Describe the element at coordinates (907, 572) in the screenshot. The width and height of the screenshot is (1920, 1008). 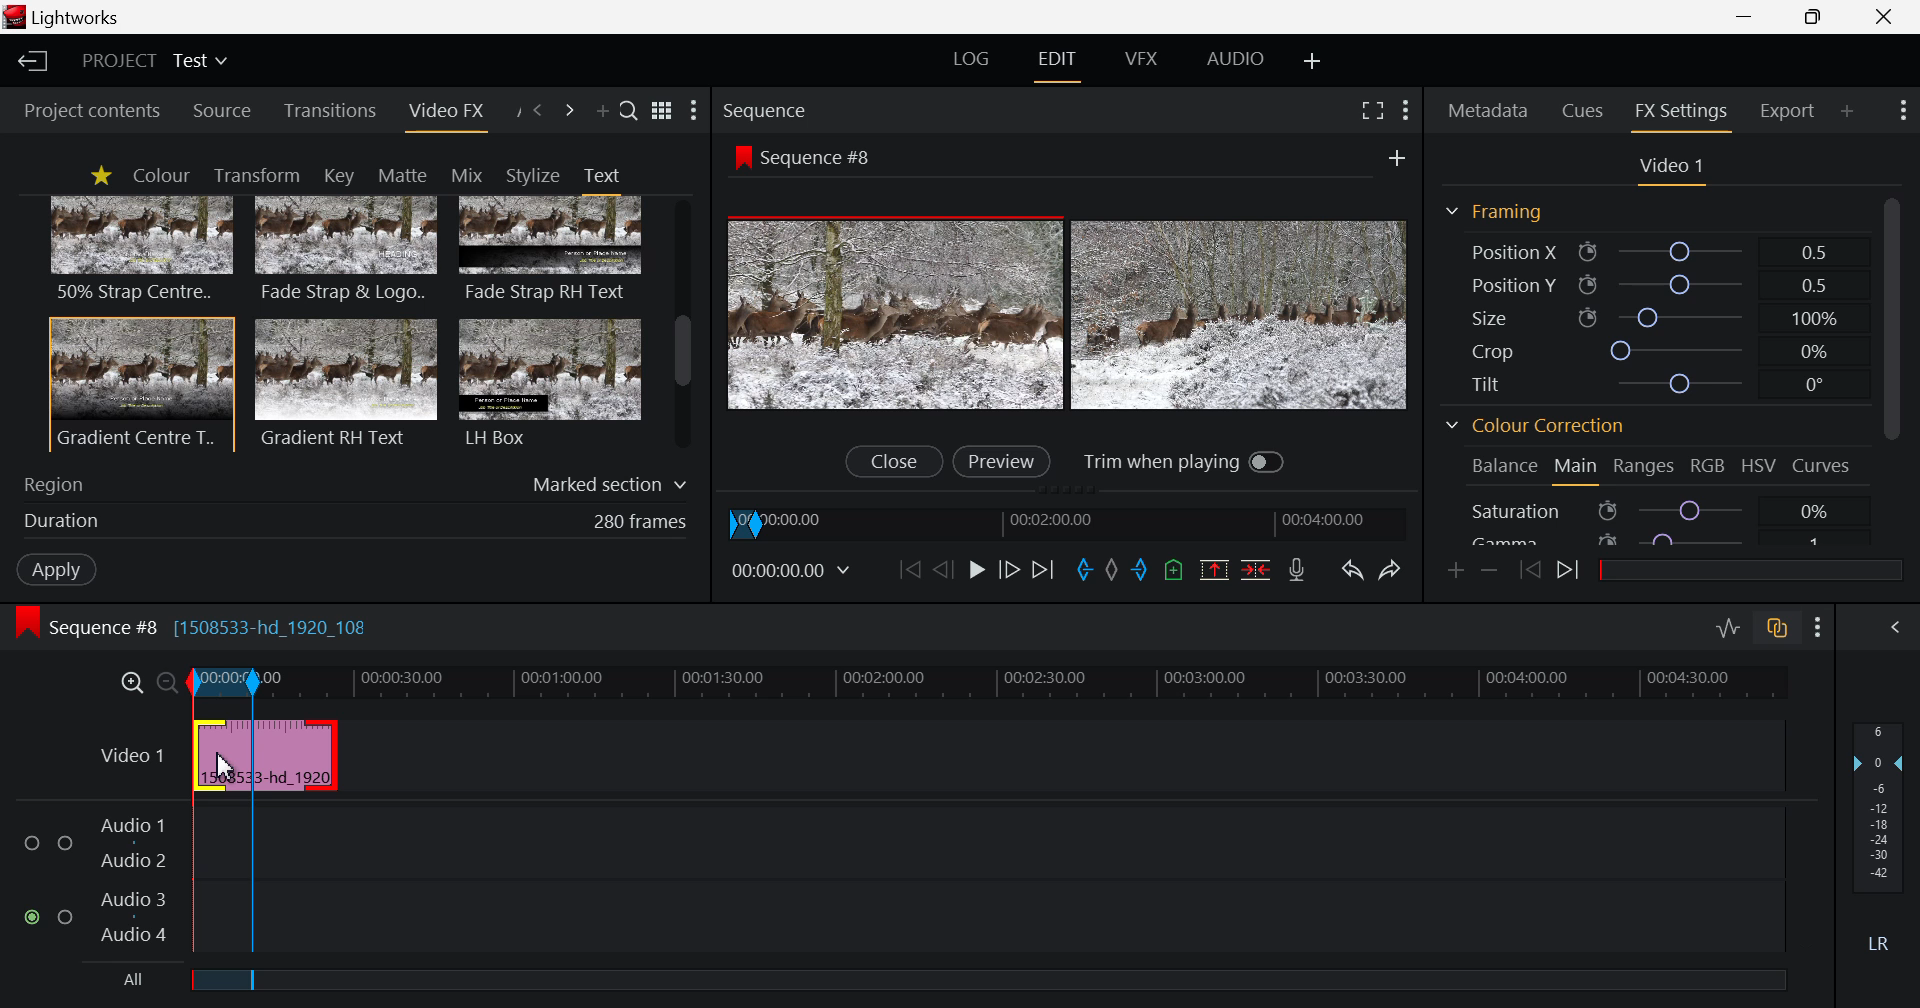
I see `To start` at that location.